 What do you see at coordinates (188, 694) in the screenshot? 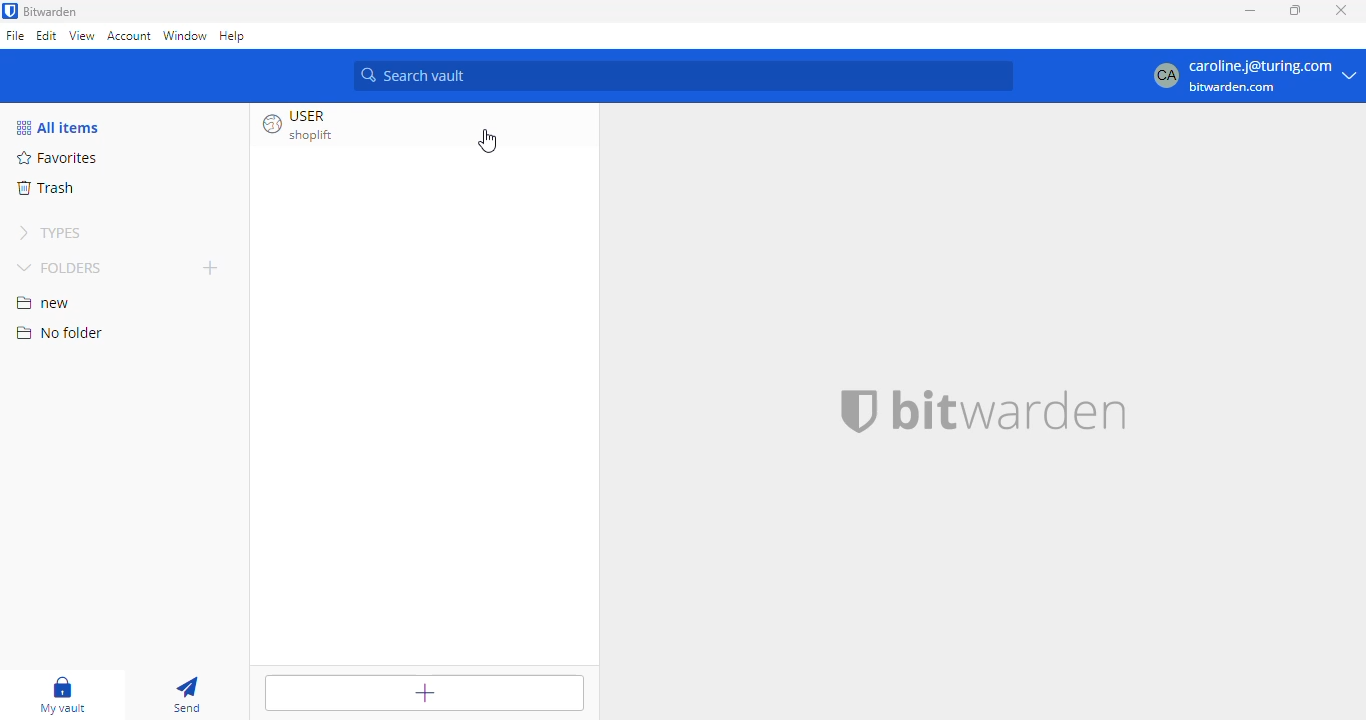
I see `send` at bounding box center [188, 694].